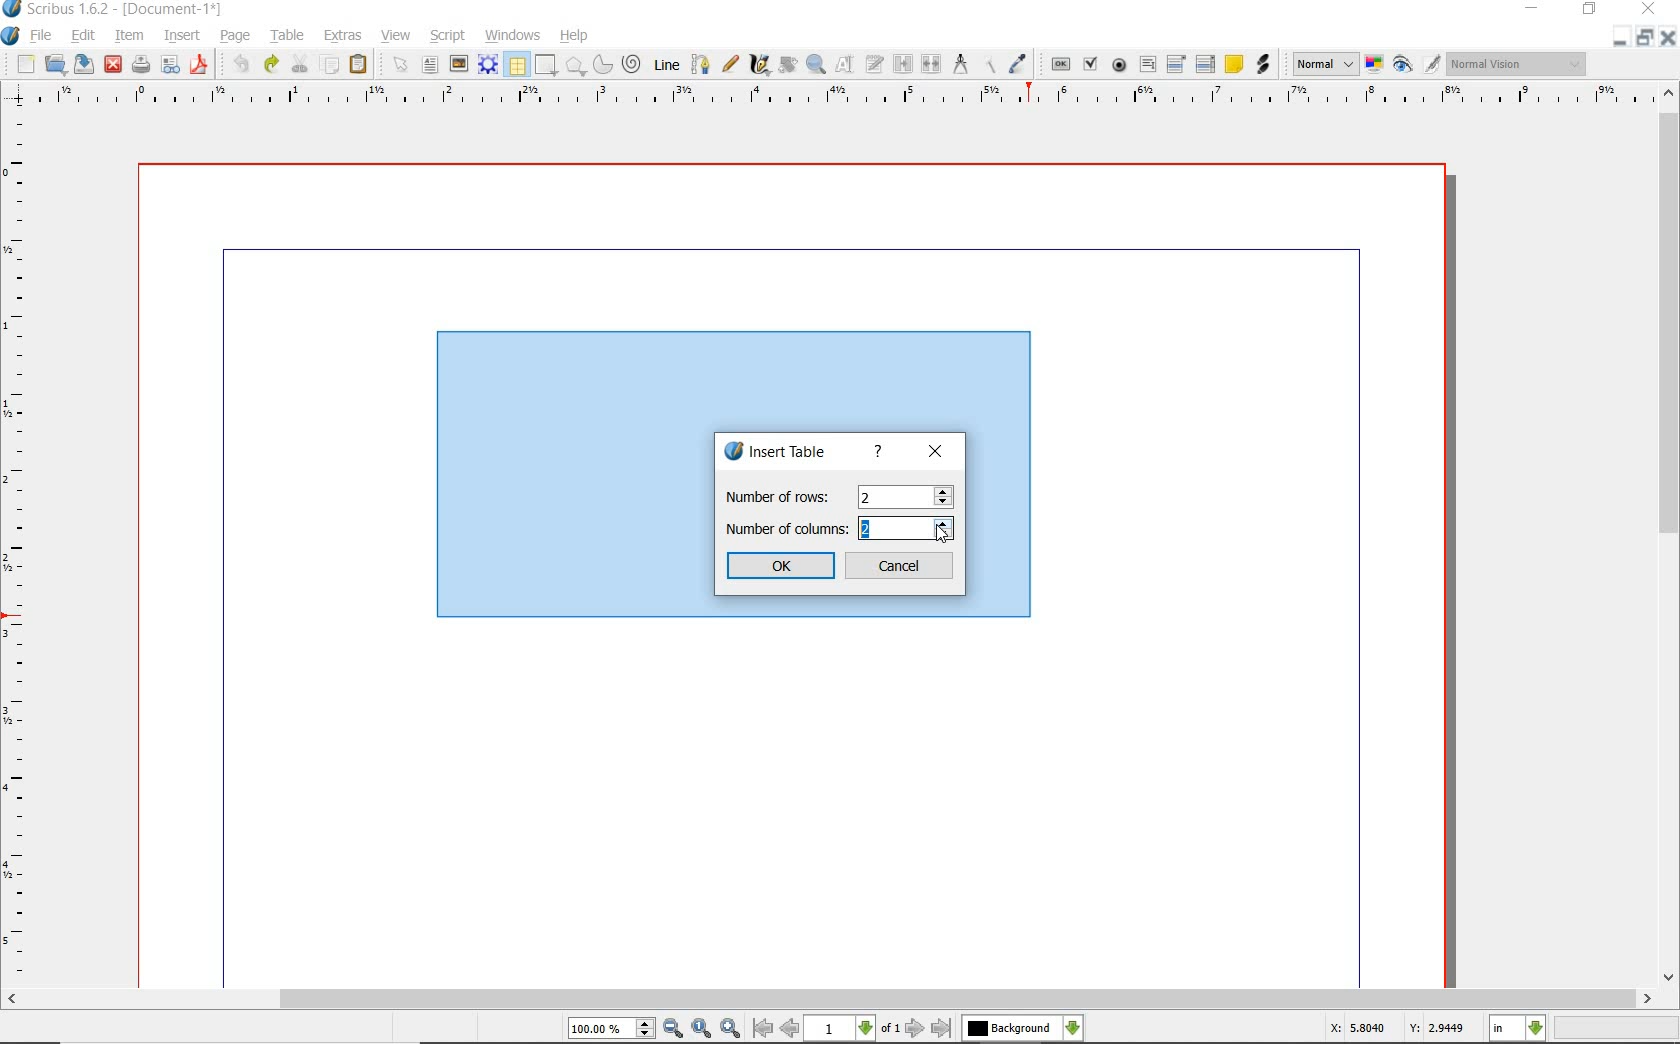 The width and height of the screenshot is (1680, 1044). I want to click on go to previous page, so click(789, 1029).